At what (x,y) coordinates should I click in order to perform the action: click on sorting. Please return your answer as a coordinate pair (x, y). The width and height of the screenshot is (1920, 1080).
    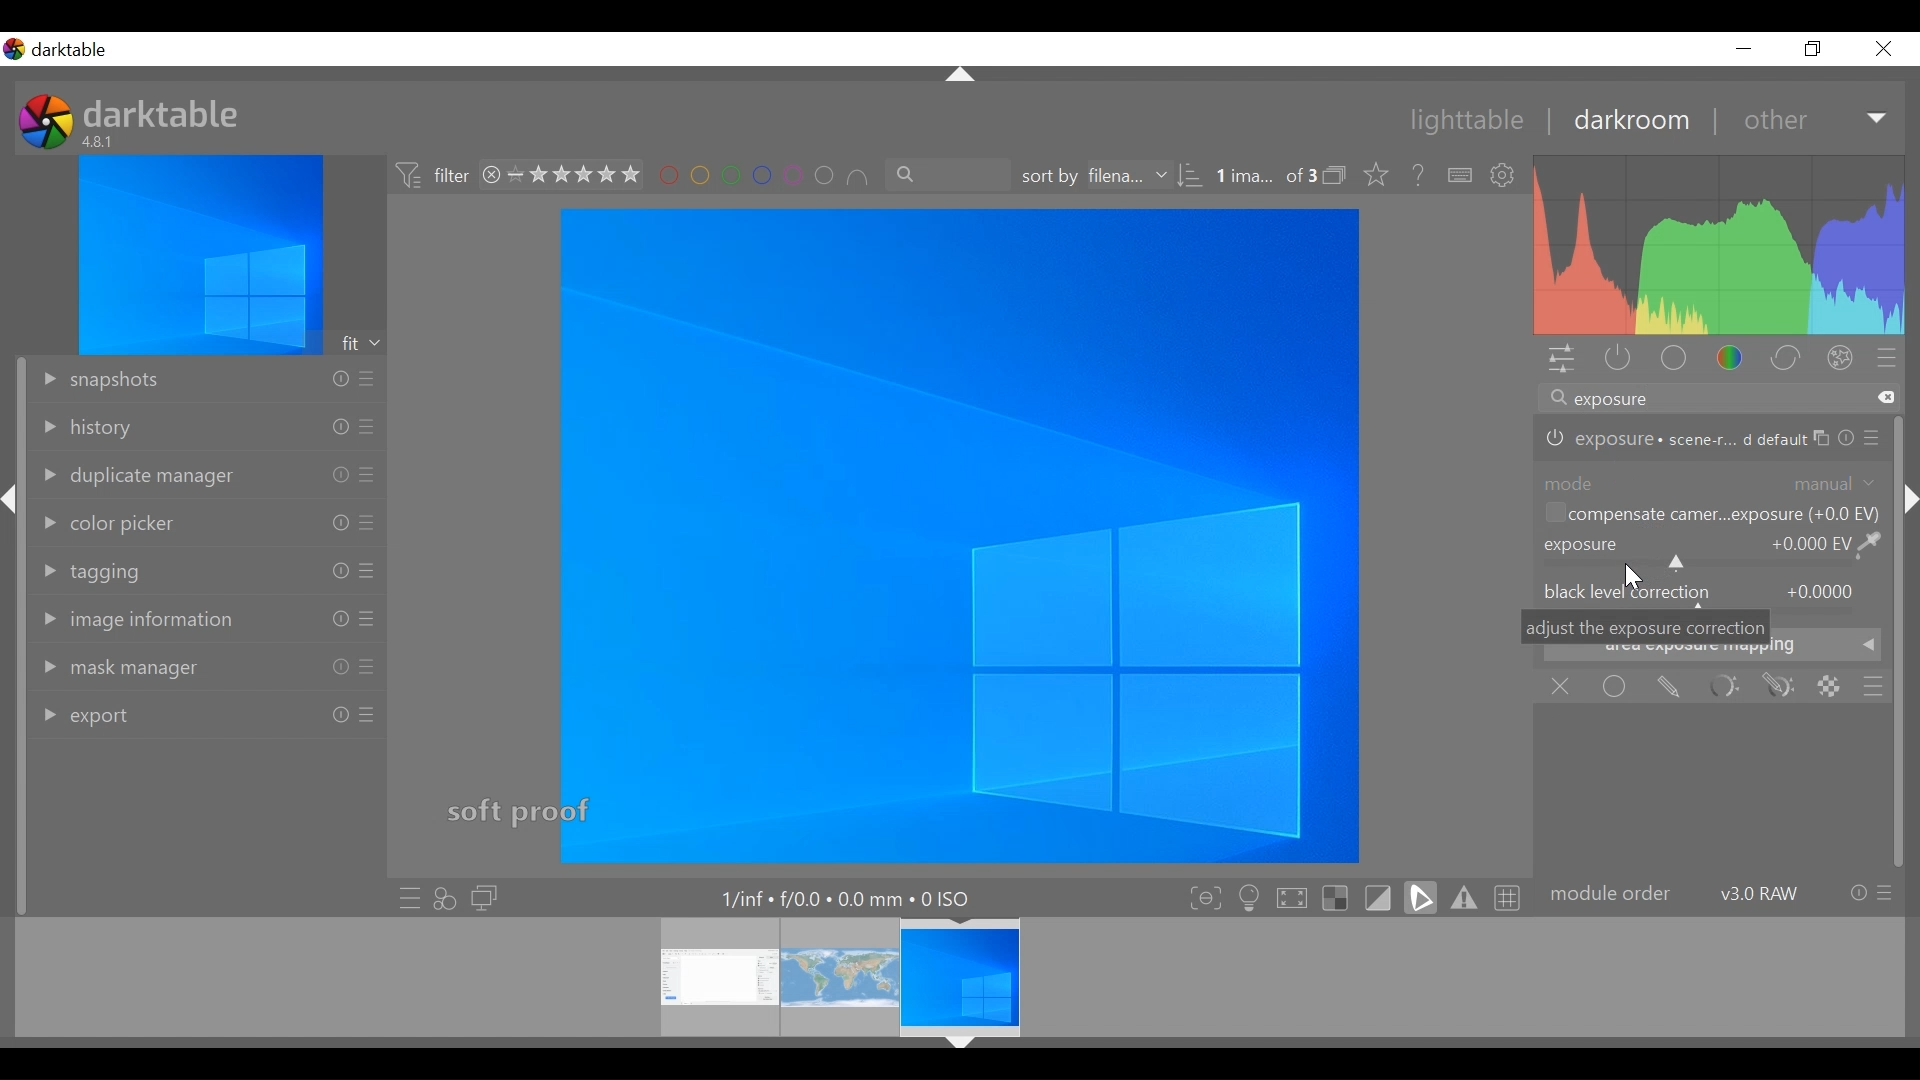
    Looking at the image, I should click on (1193, 176).